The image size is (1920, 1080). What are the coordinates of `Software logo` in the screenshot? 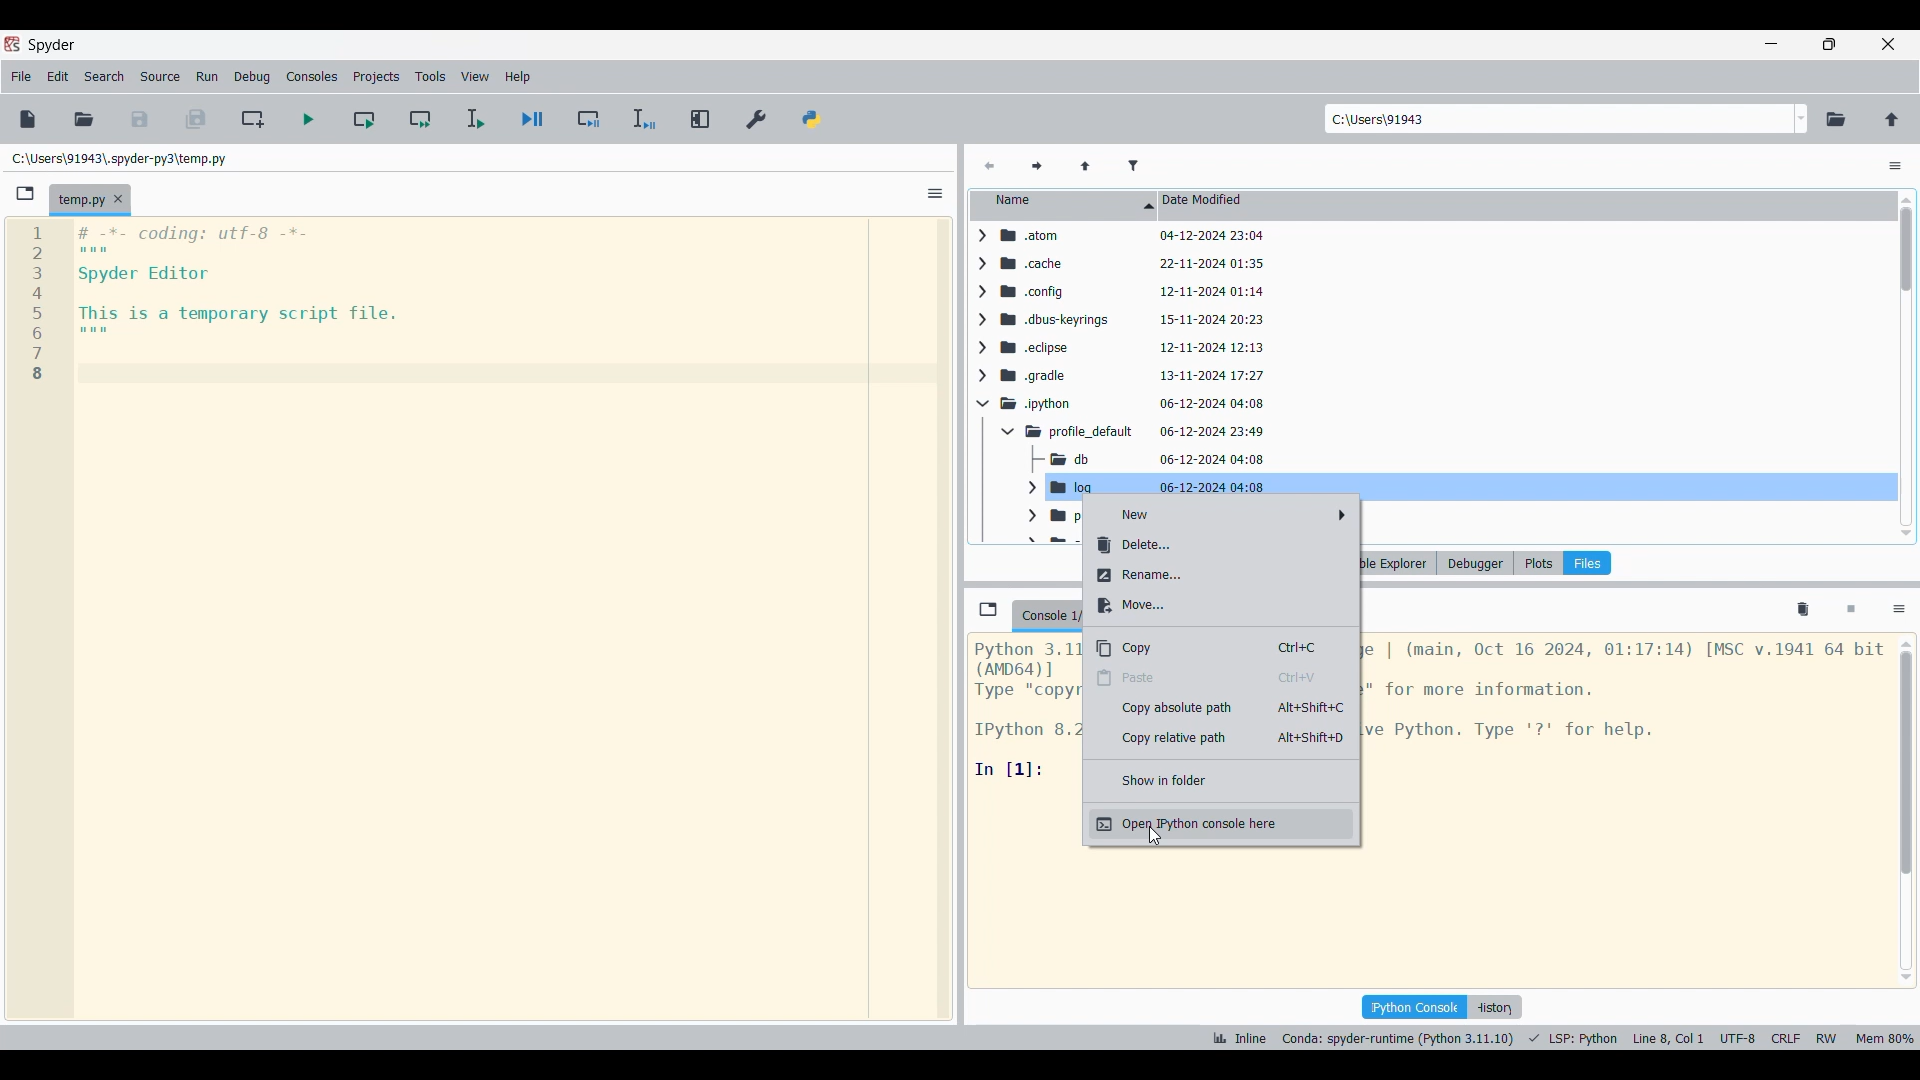 It's located at (12, 44).